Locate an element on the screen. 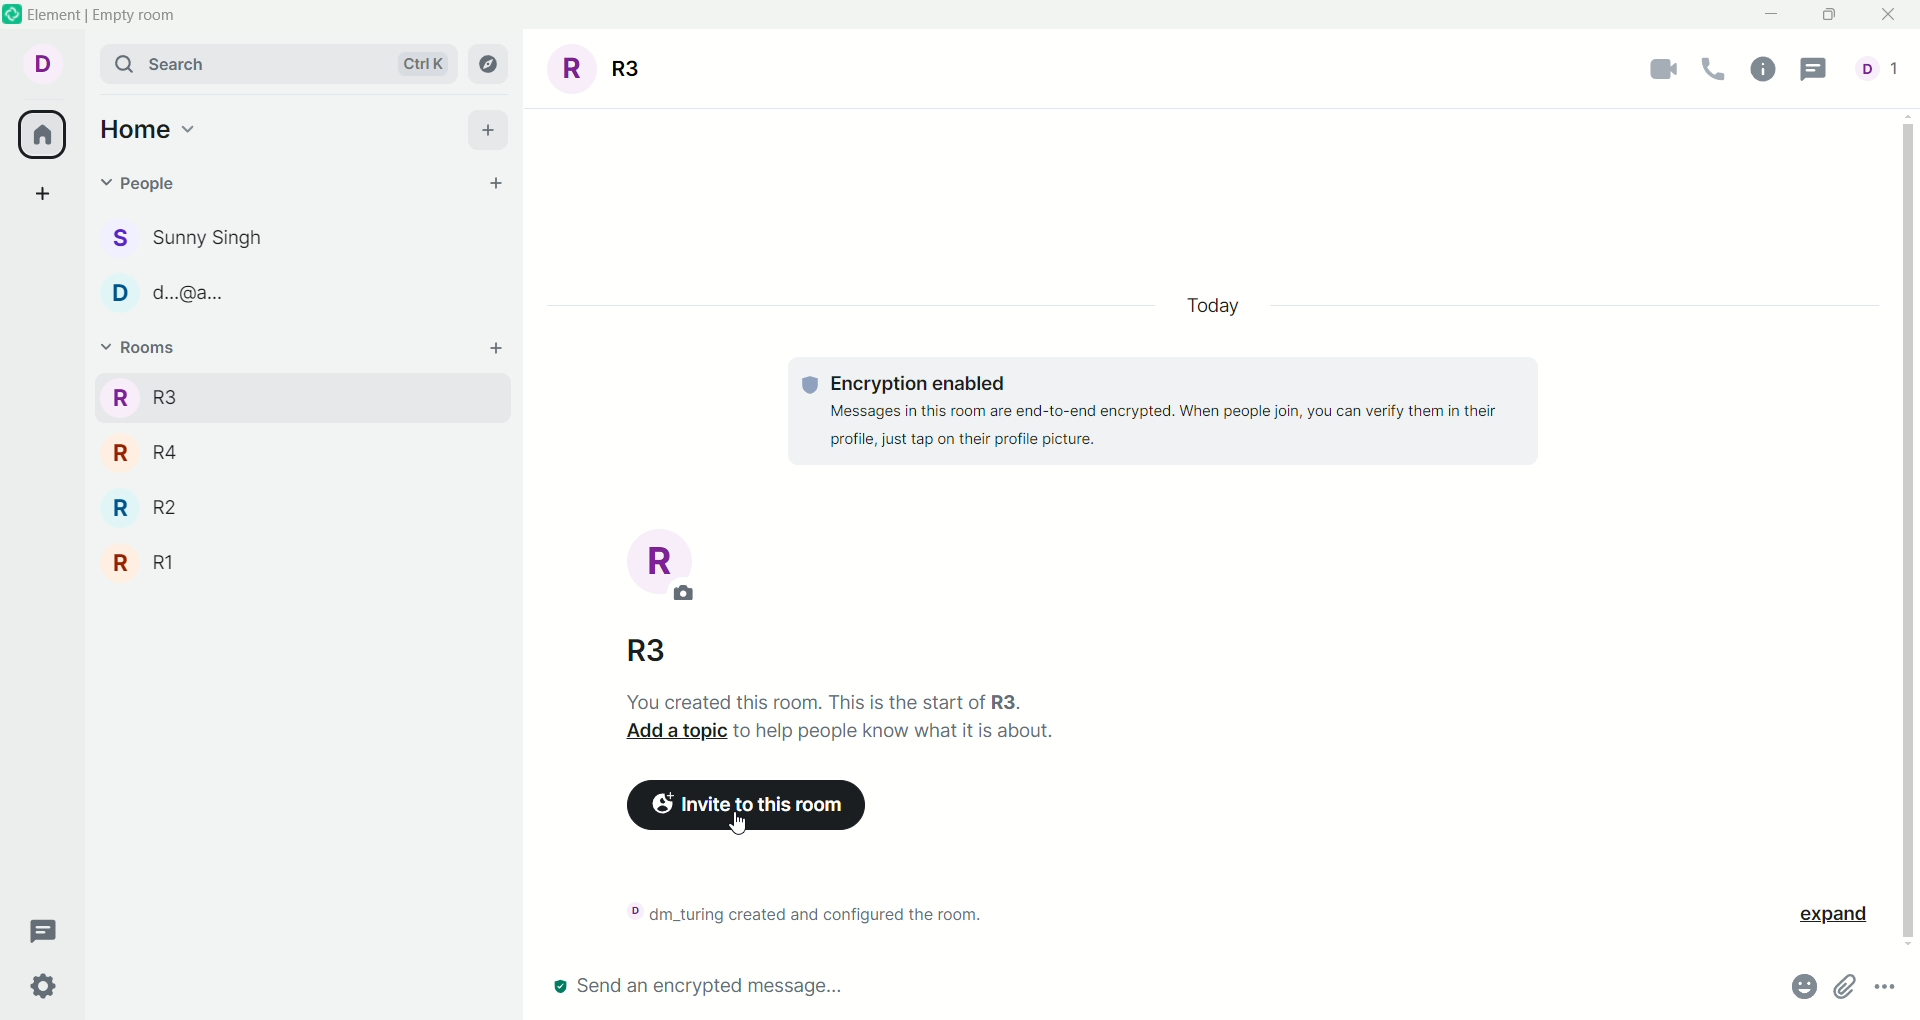 The image size is (1920, 1020). R R2 is located at coordinates (145, 509).